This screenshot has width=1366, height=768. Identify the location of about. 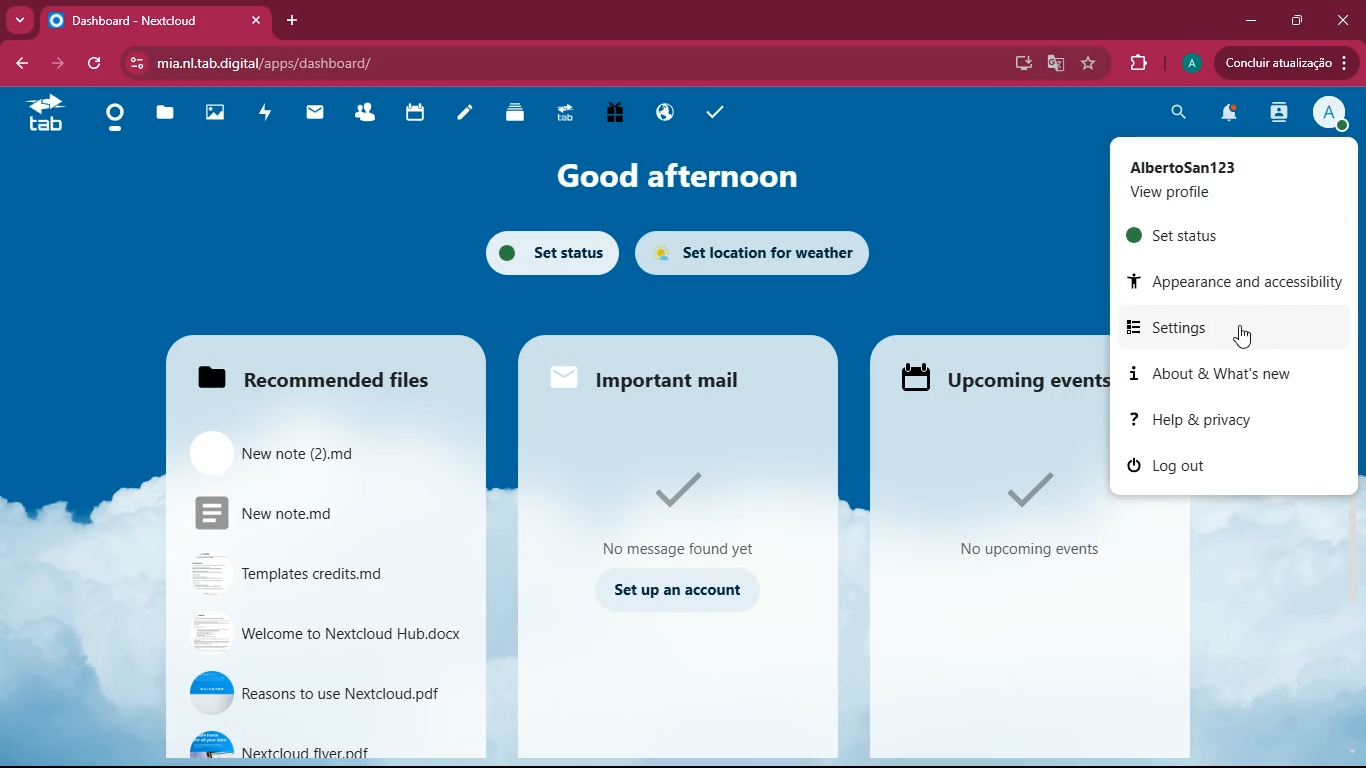
(1220, 373).